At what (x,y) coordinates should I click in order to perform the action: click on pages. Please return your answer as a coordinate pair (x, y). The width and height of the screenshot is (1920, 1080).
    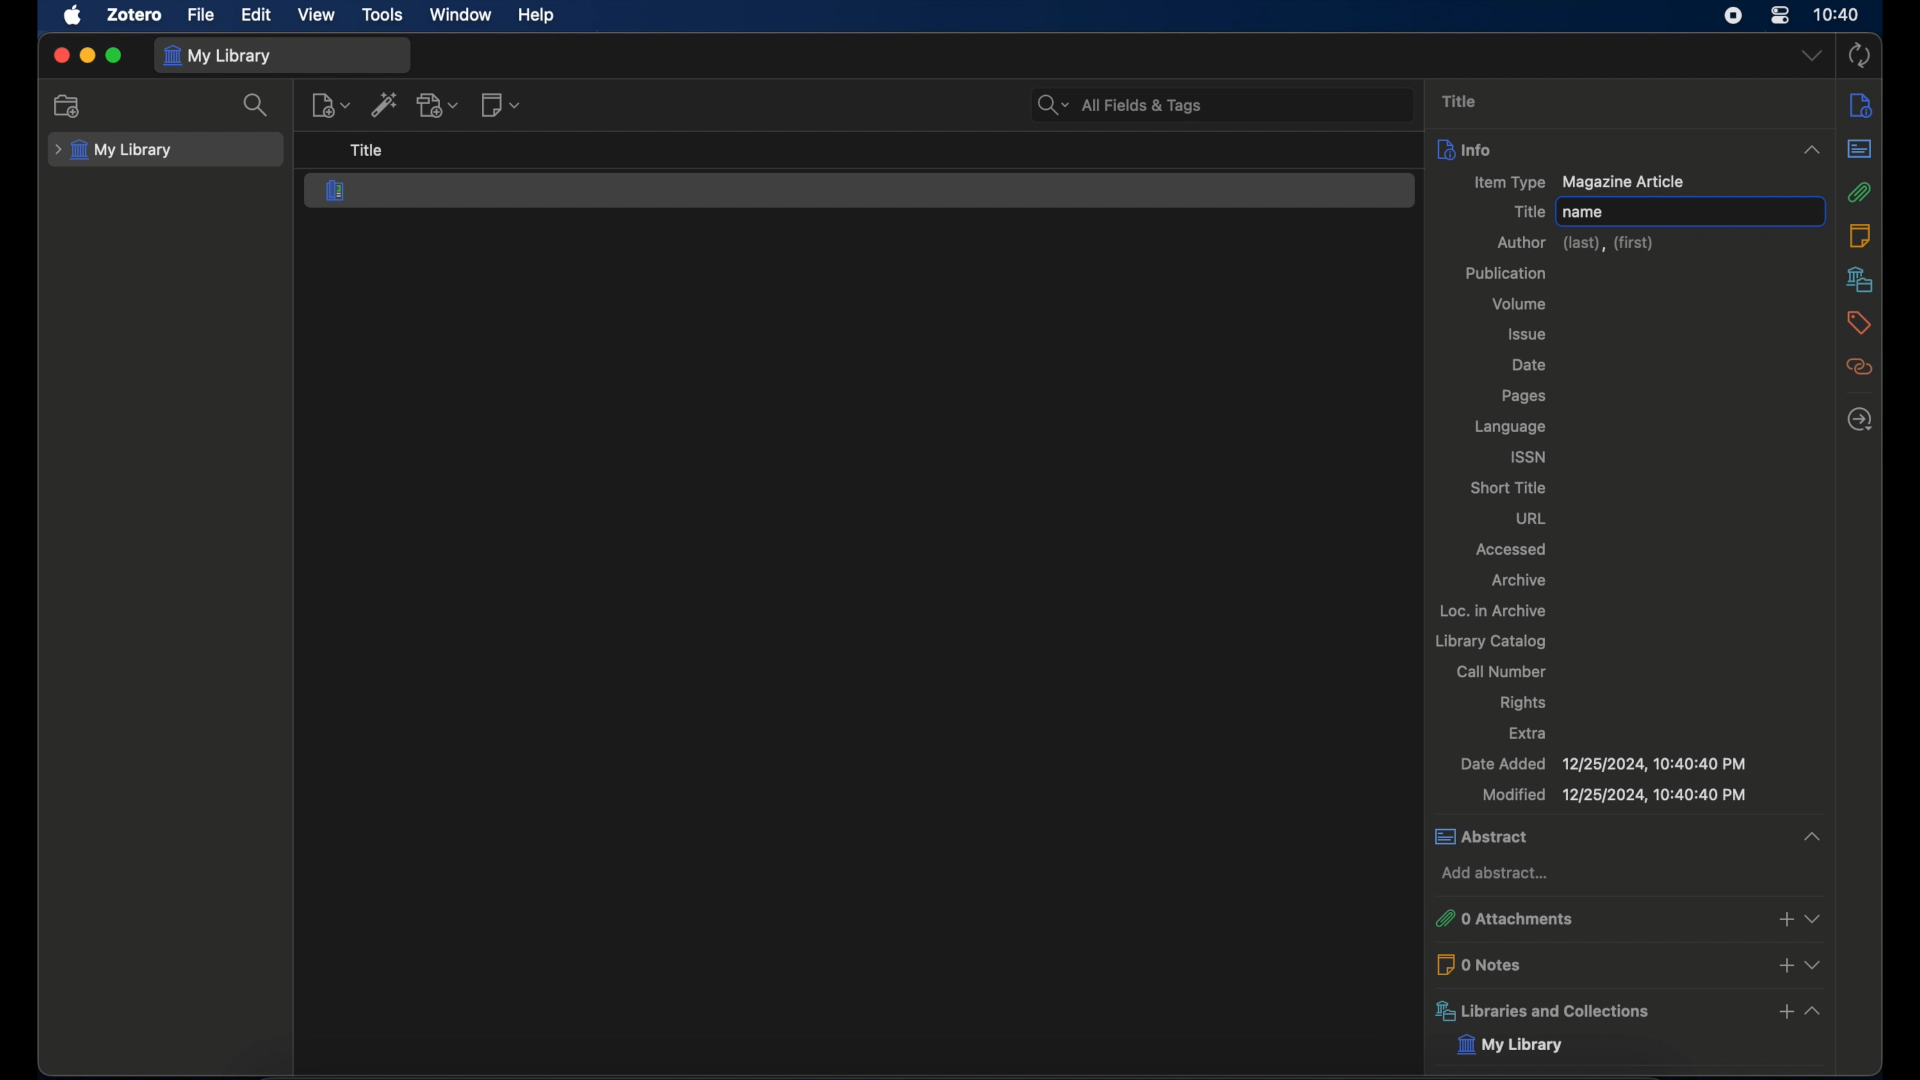
    Looking at the image, I should click on (1523, 396).